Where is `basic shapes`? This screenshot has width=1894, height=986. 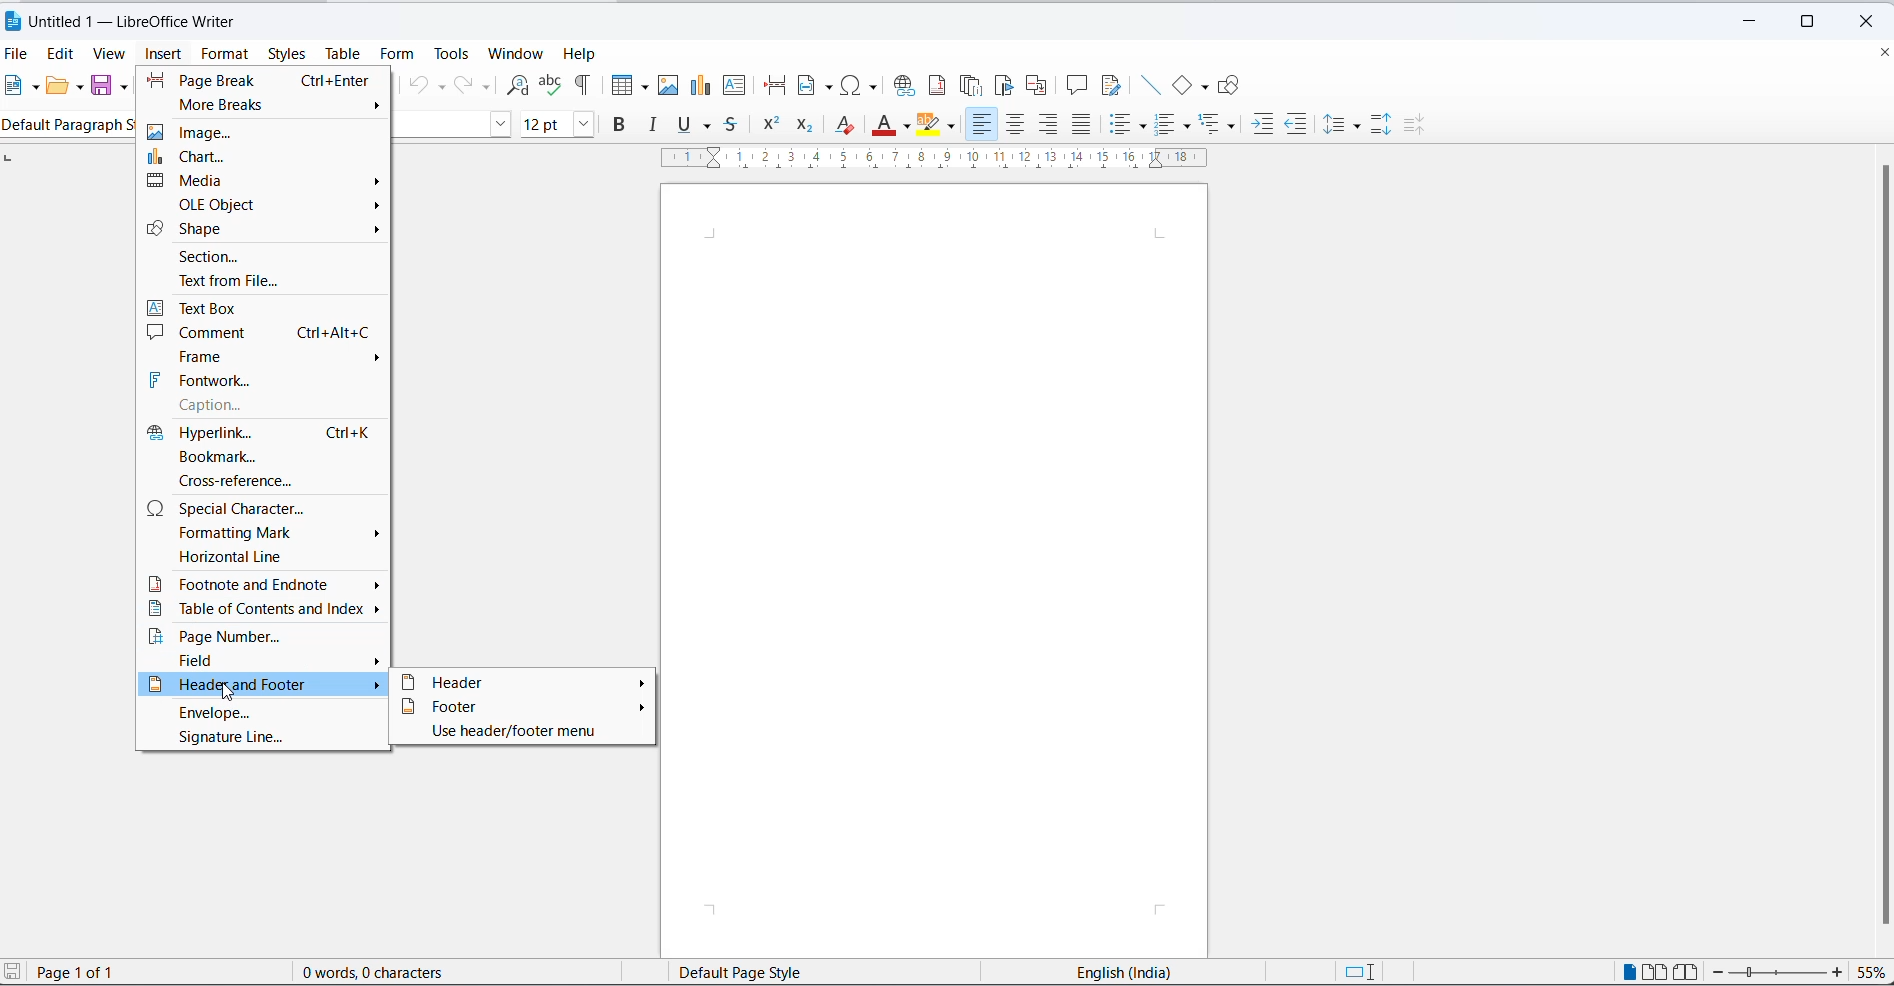
basic shapes is located at coordinates (1205, 88).